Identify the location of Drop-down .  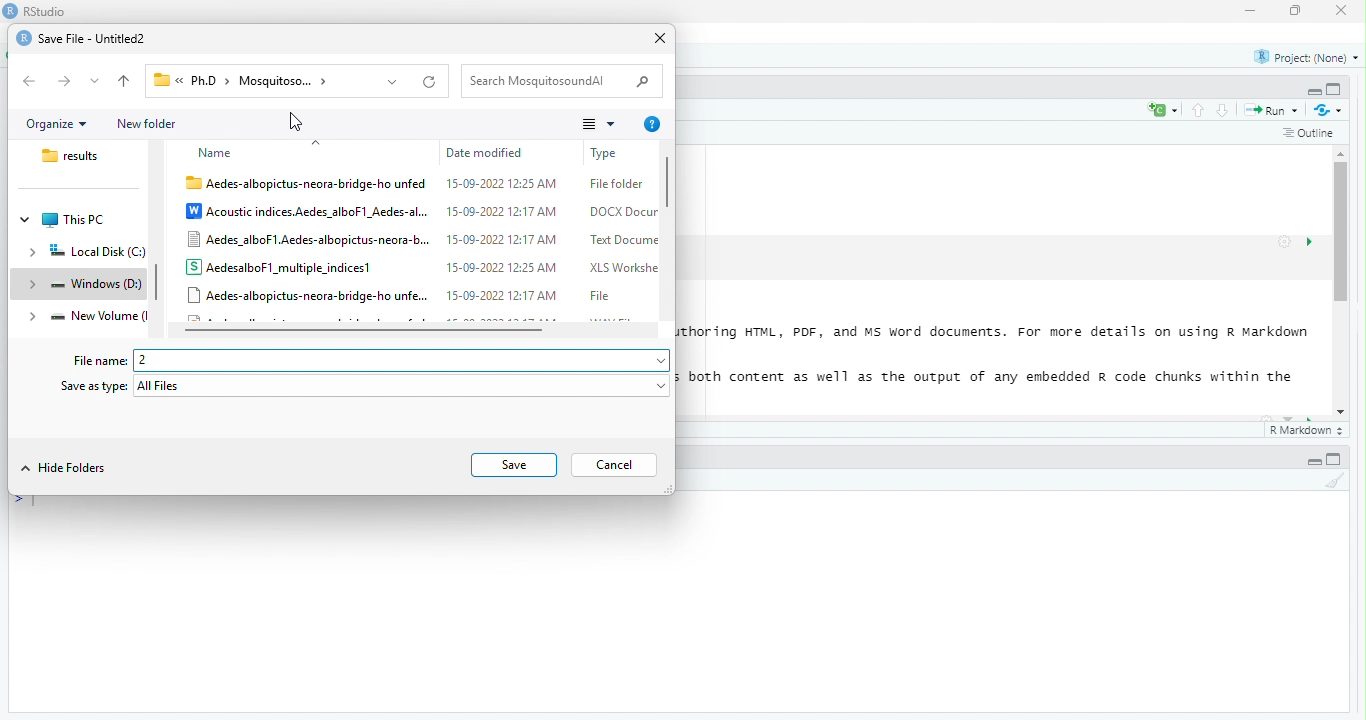
(663, 387).